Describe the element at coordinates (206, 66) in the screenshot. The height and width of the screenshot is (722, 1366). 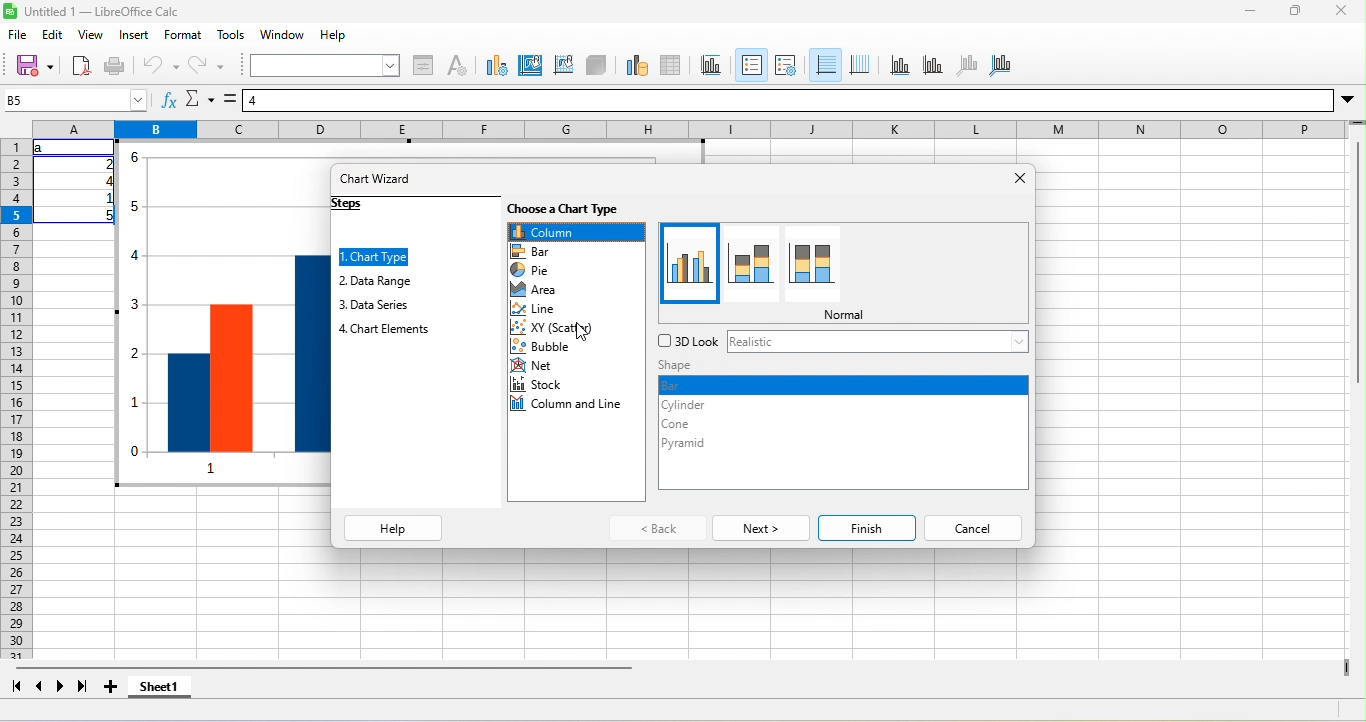
I see `redo` at that location.